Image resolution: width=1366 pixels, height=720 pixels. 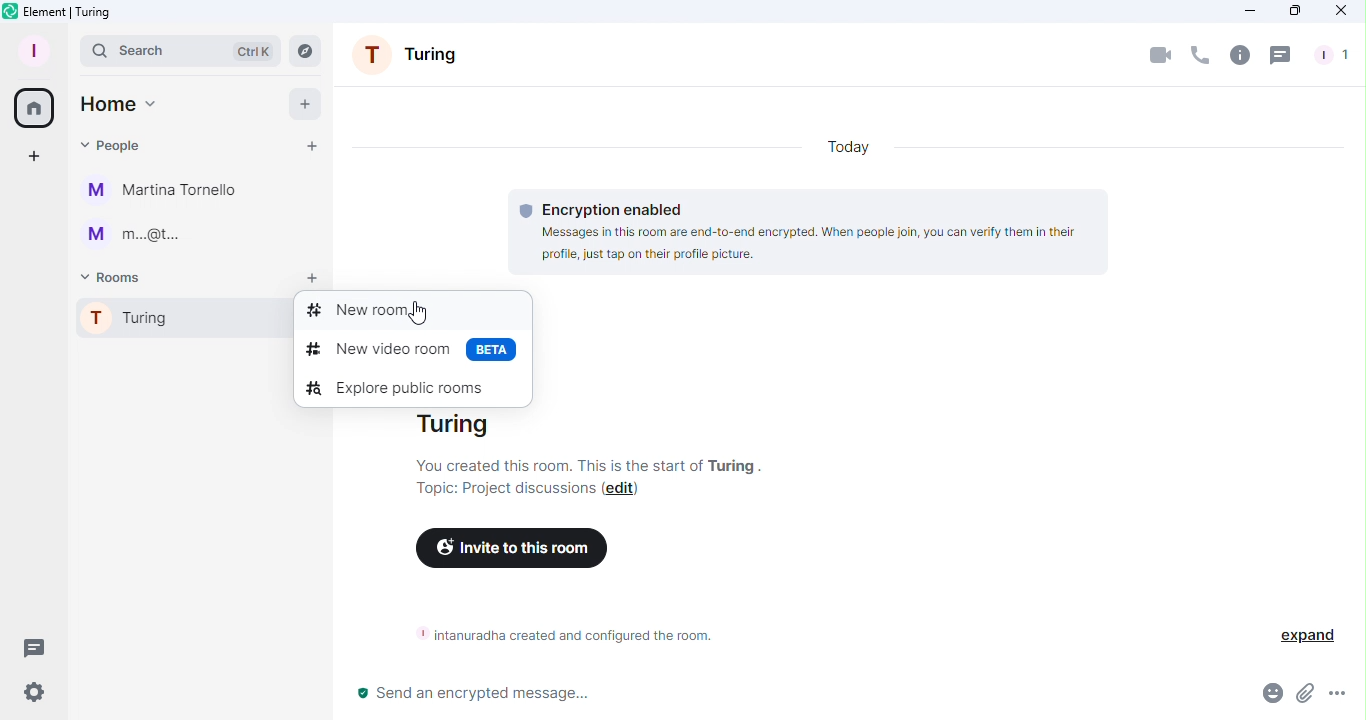 What do you see at coordinates (130, 235) in the screenshot?
I see `m...@t..` at bounding box center [130, 235].